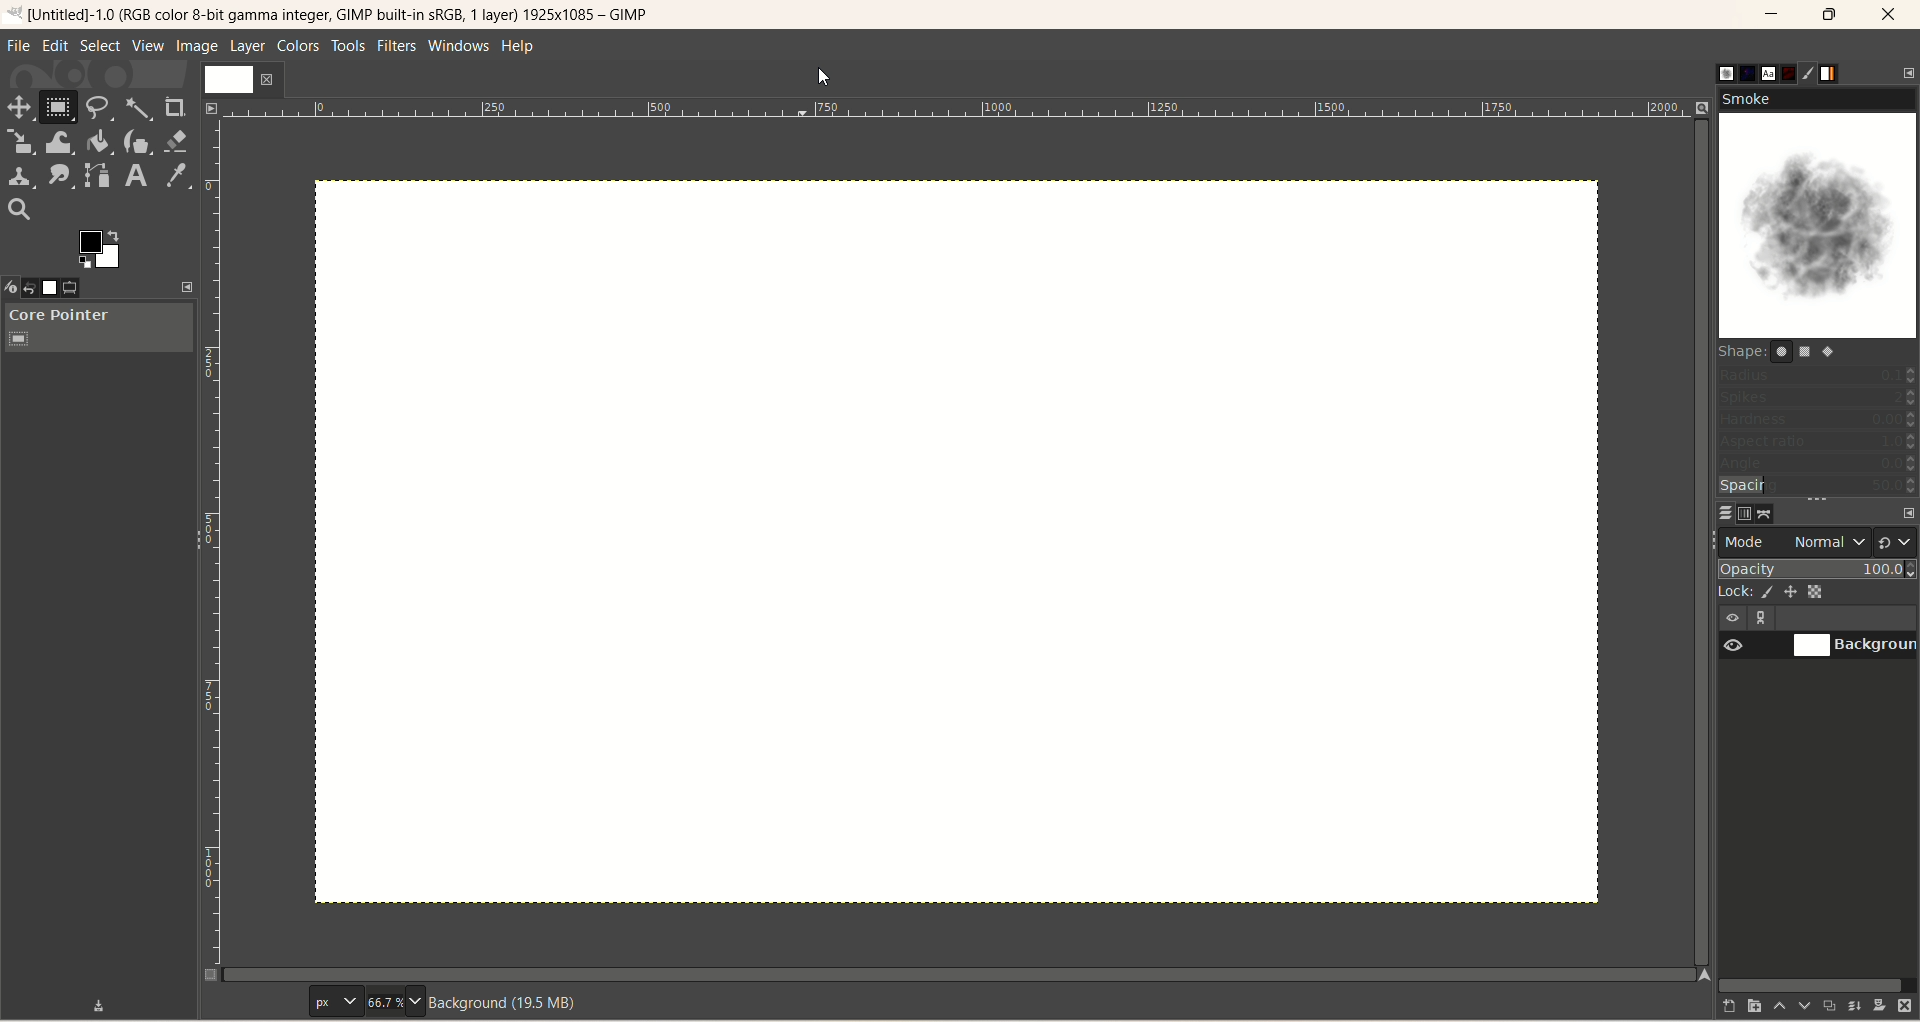  What do you see at coordinates (57, 110) in the screenshot?
I see `rectangle select tool` at bounding box center [57, 110].